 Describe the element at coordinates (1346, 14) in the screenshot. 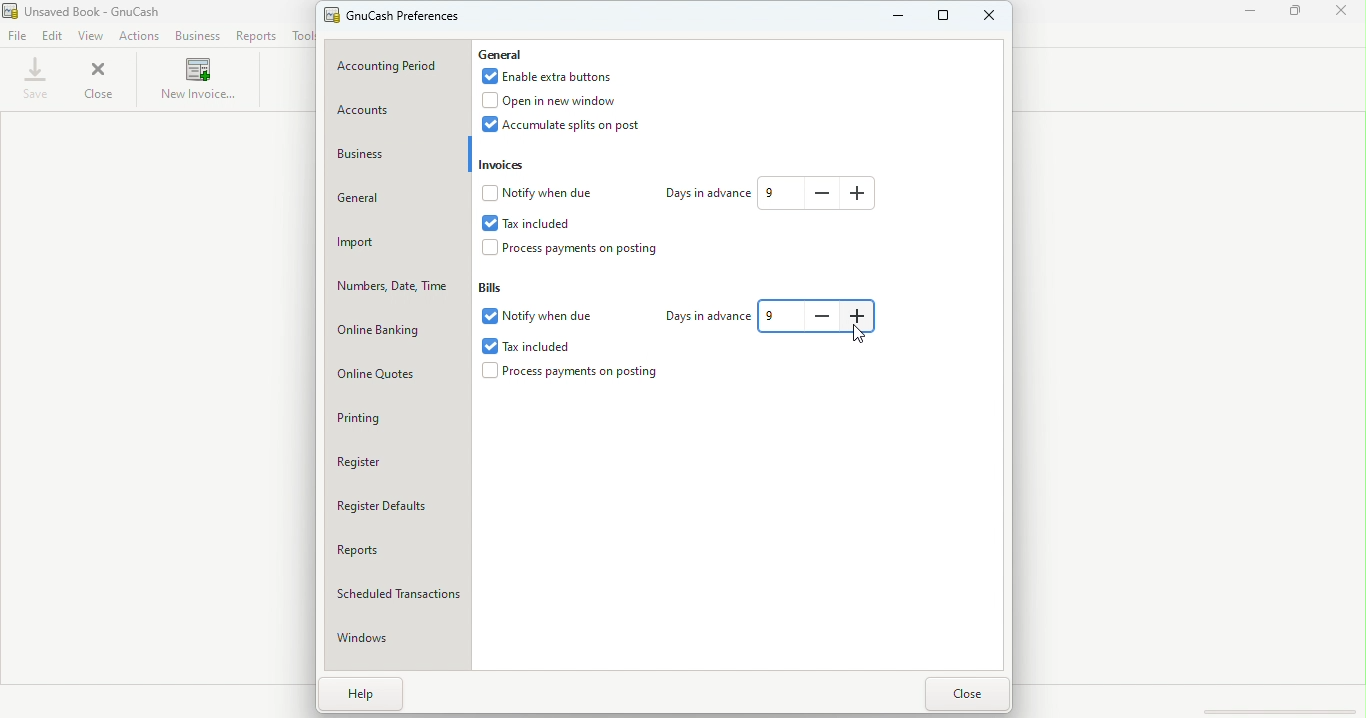

I see `Close` at that location.